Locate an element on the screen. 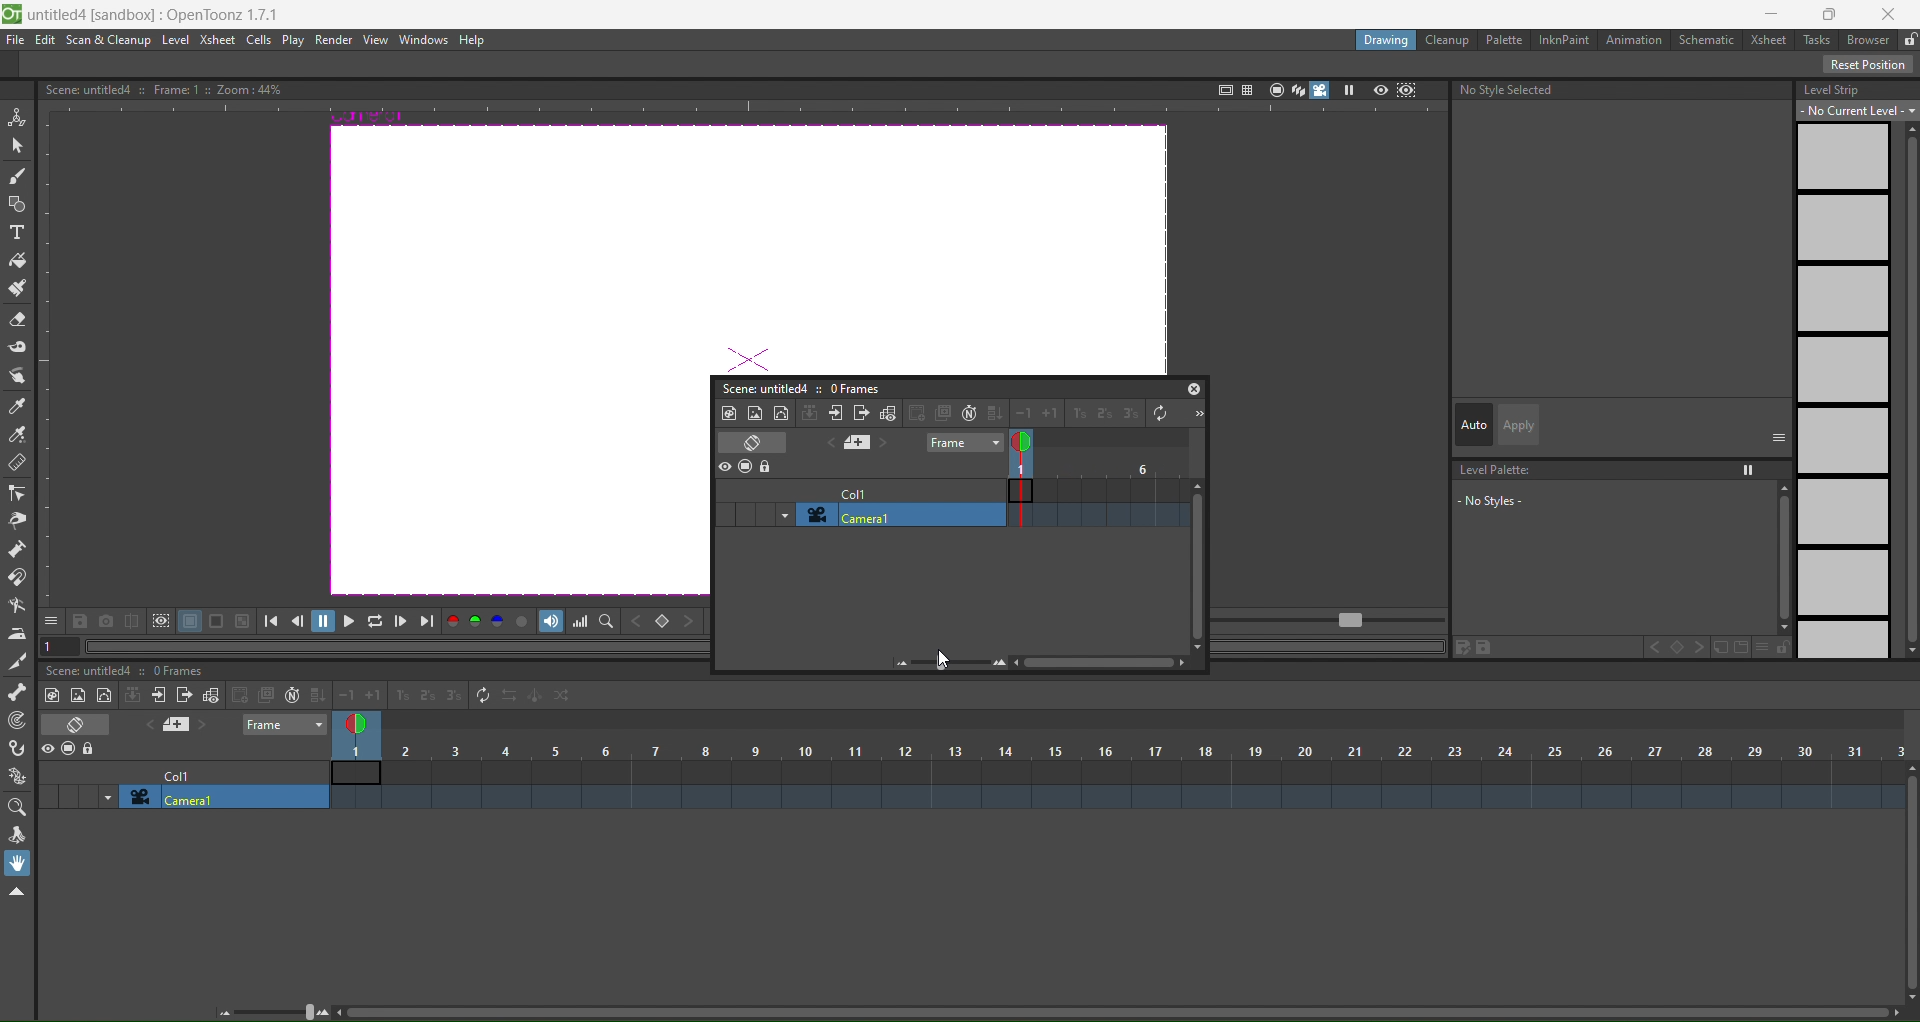 Image resolution: width=1920 pixels, height=1022 pixels. windows is located at coordinates (419, 40).